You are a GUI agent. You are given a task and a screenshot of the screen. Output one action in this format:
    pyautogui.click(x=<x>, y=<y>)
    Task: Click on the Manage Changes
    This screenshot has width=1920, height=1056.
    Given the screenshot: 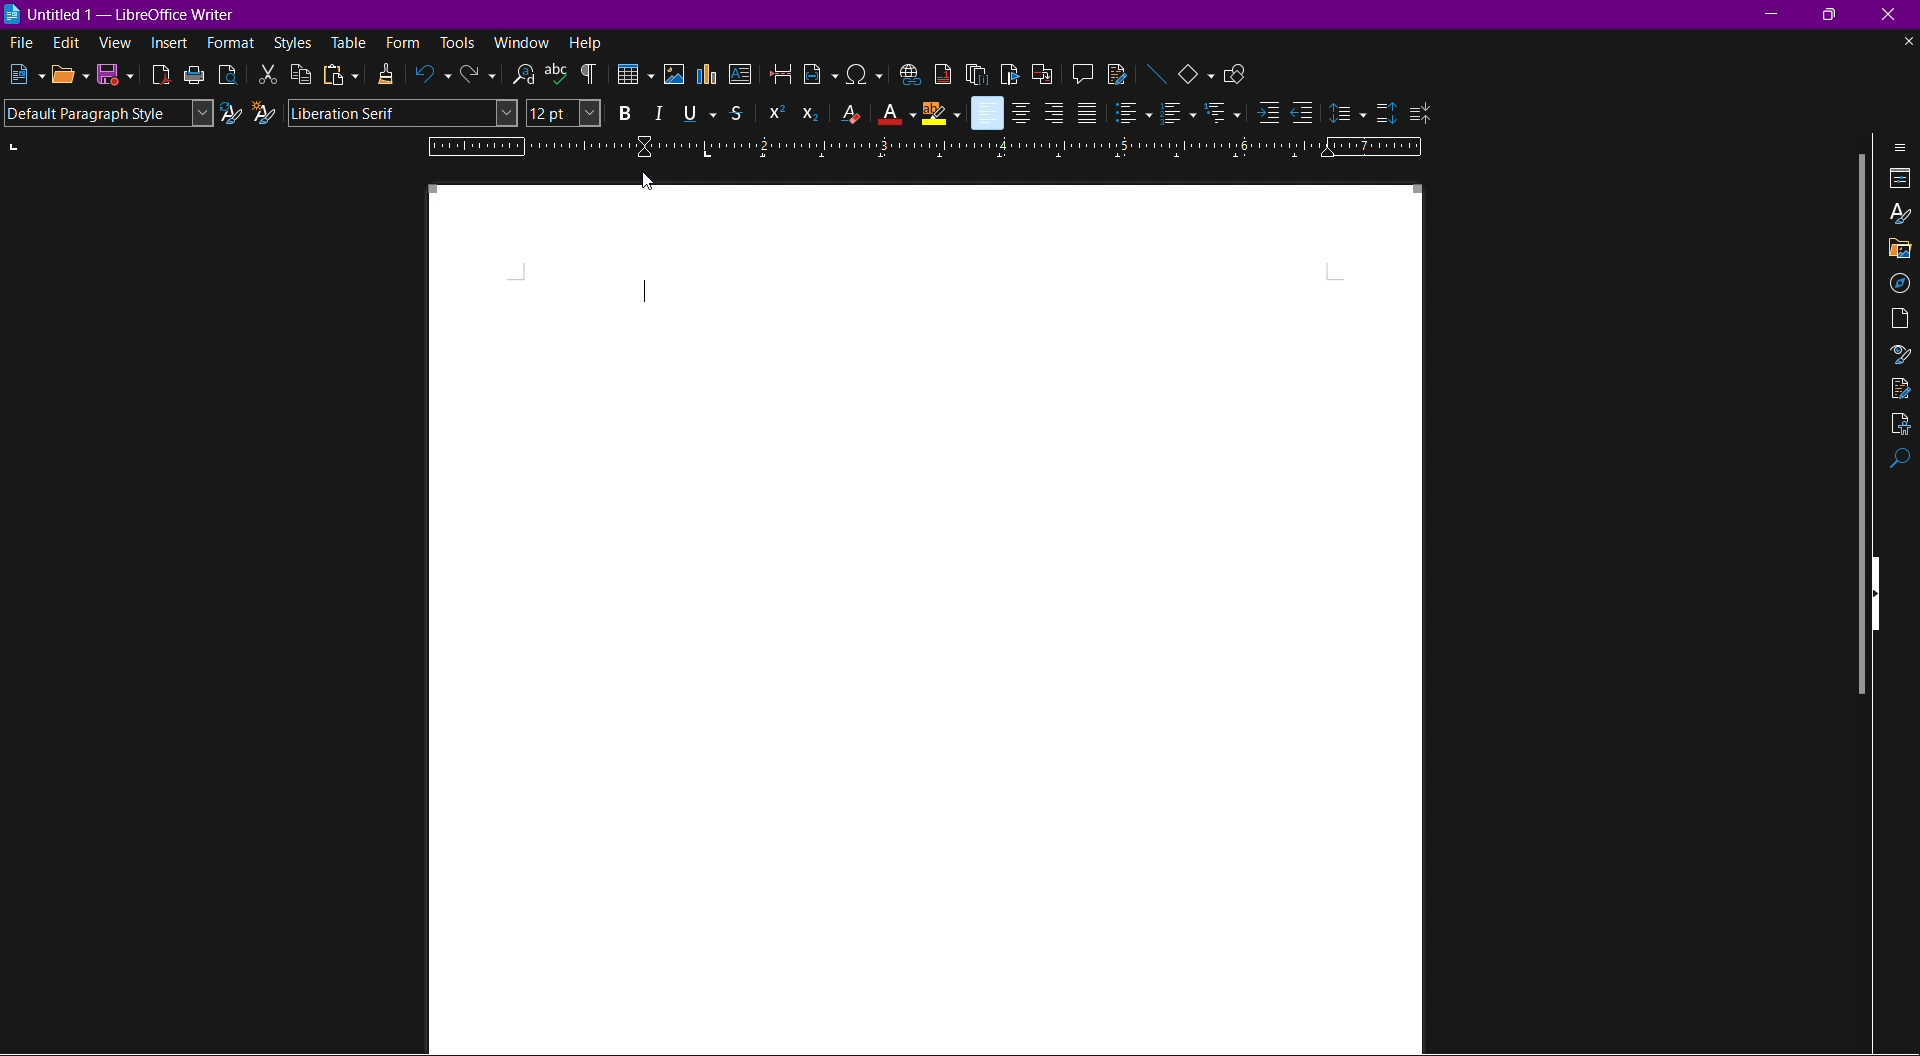 What is the action you would take?
    pyautogui.click(x=1901, y=388)
    